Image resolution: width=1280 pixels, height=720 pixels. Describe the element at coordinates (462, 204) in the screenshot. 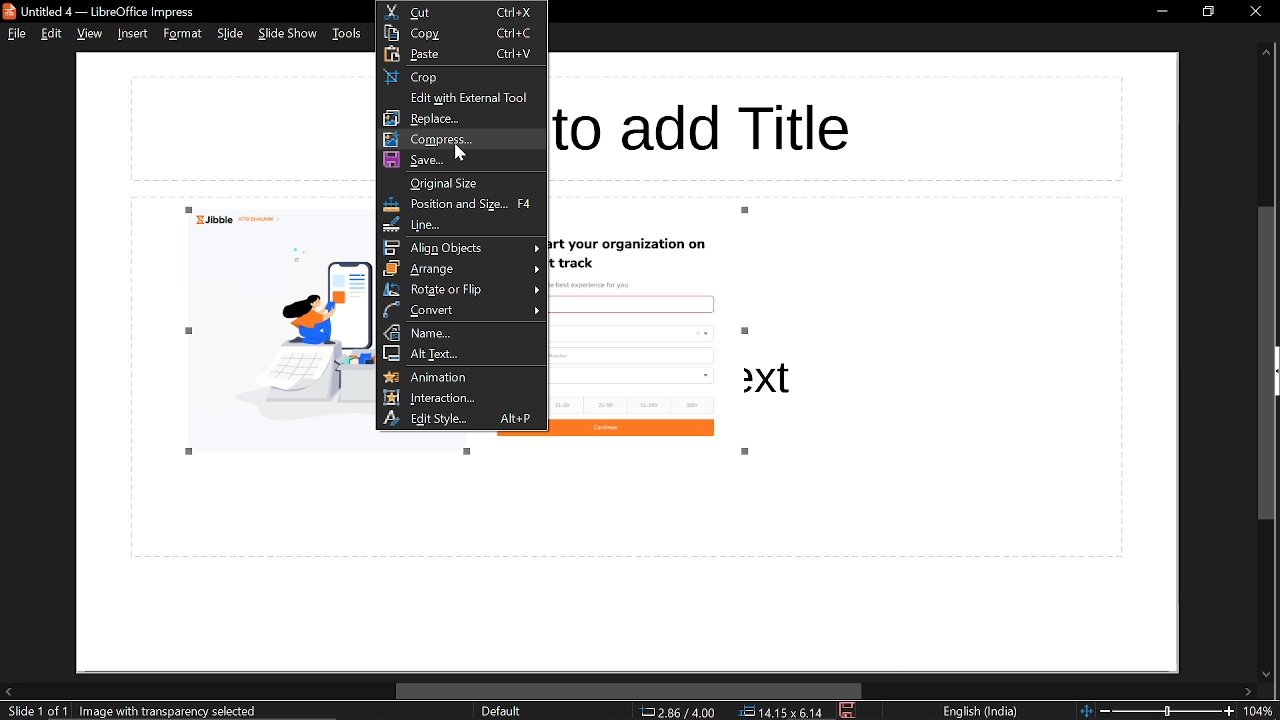

I see `position and size` at that location.